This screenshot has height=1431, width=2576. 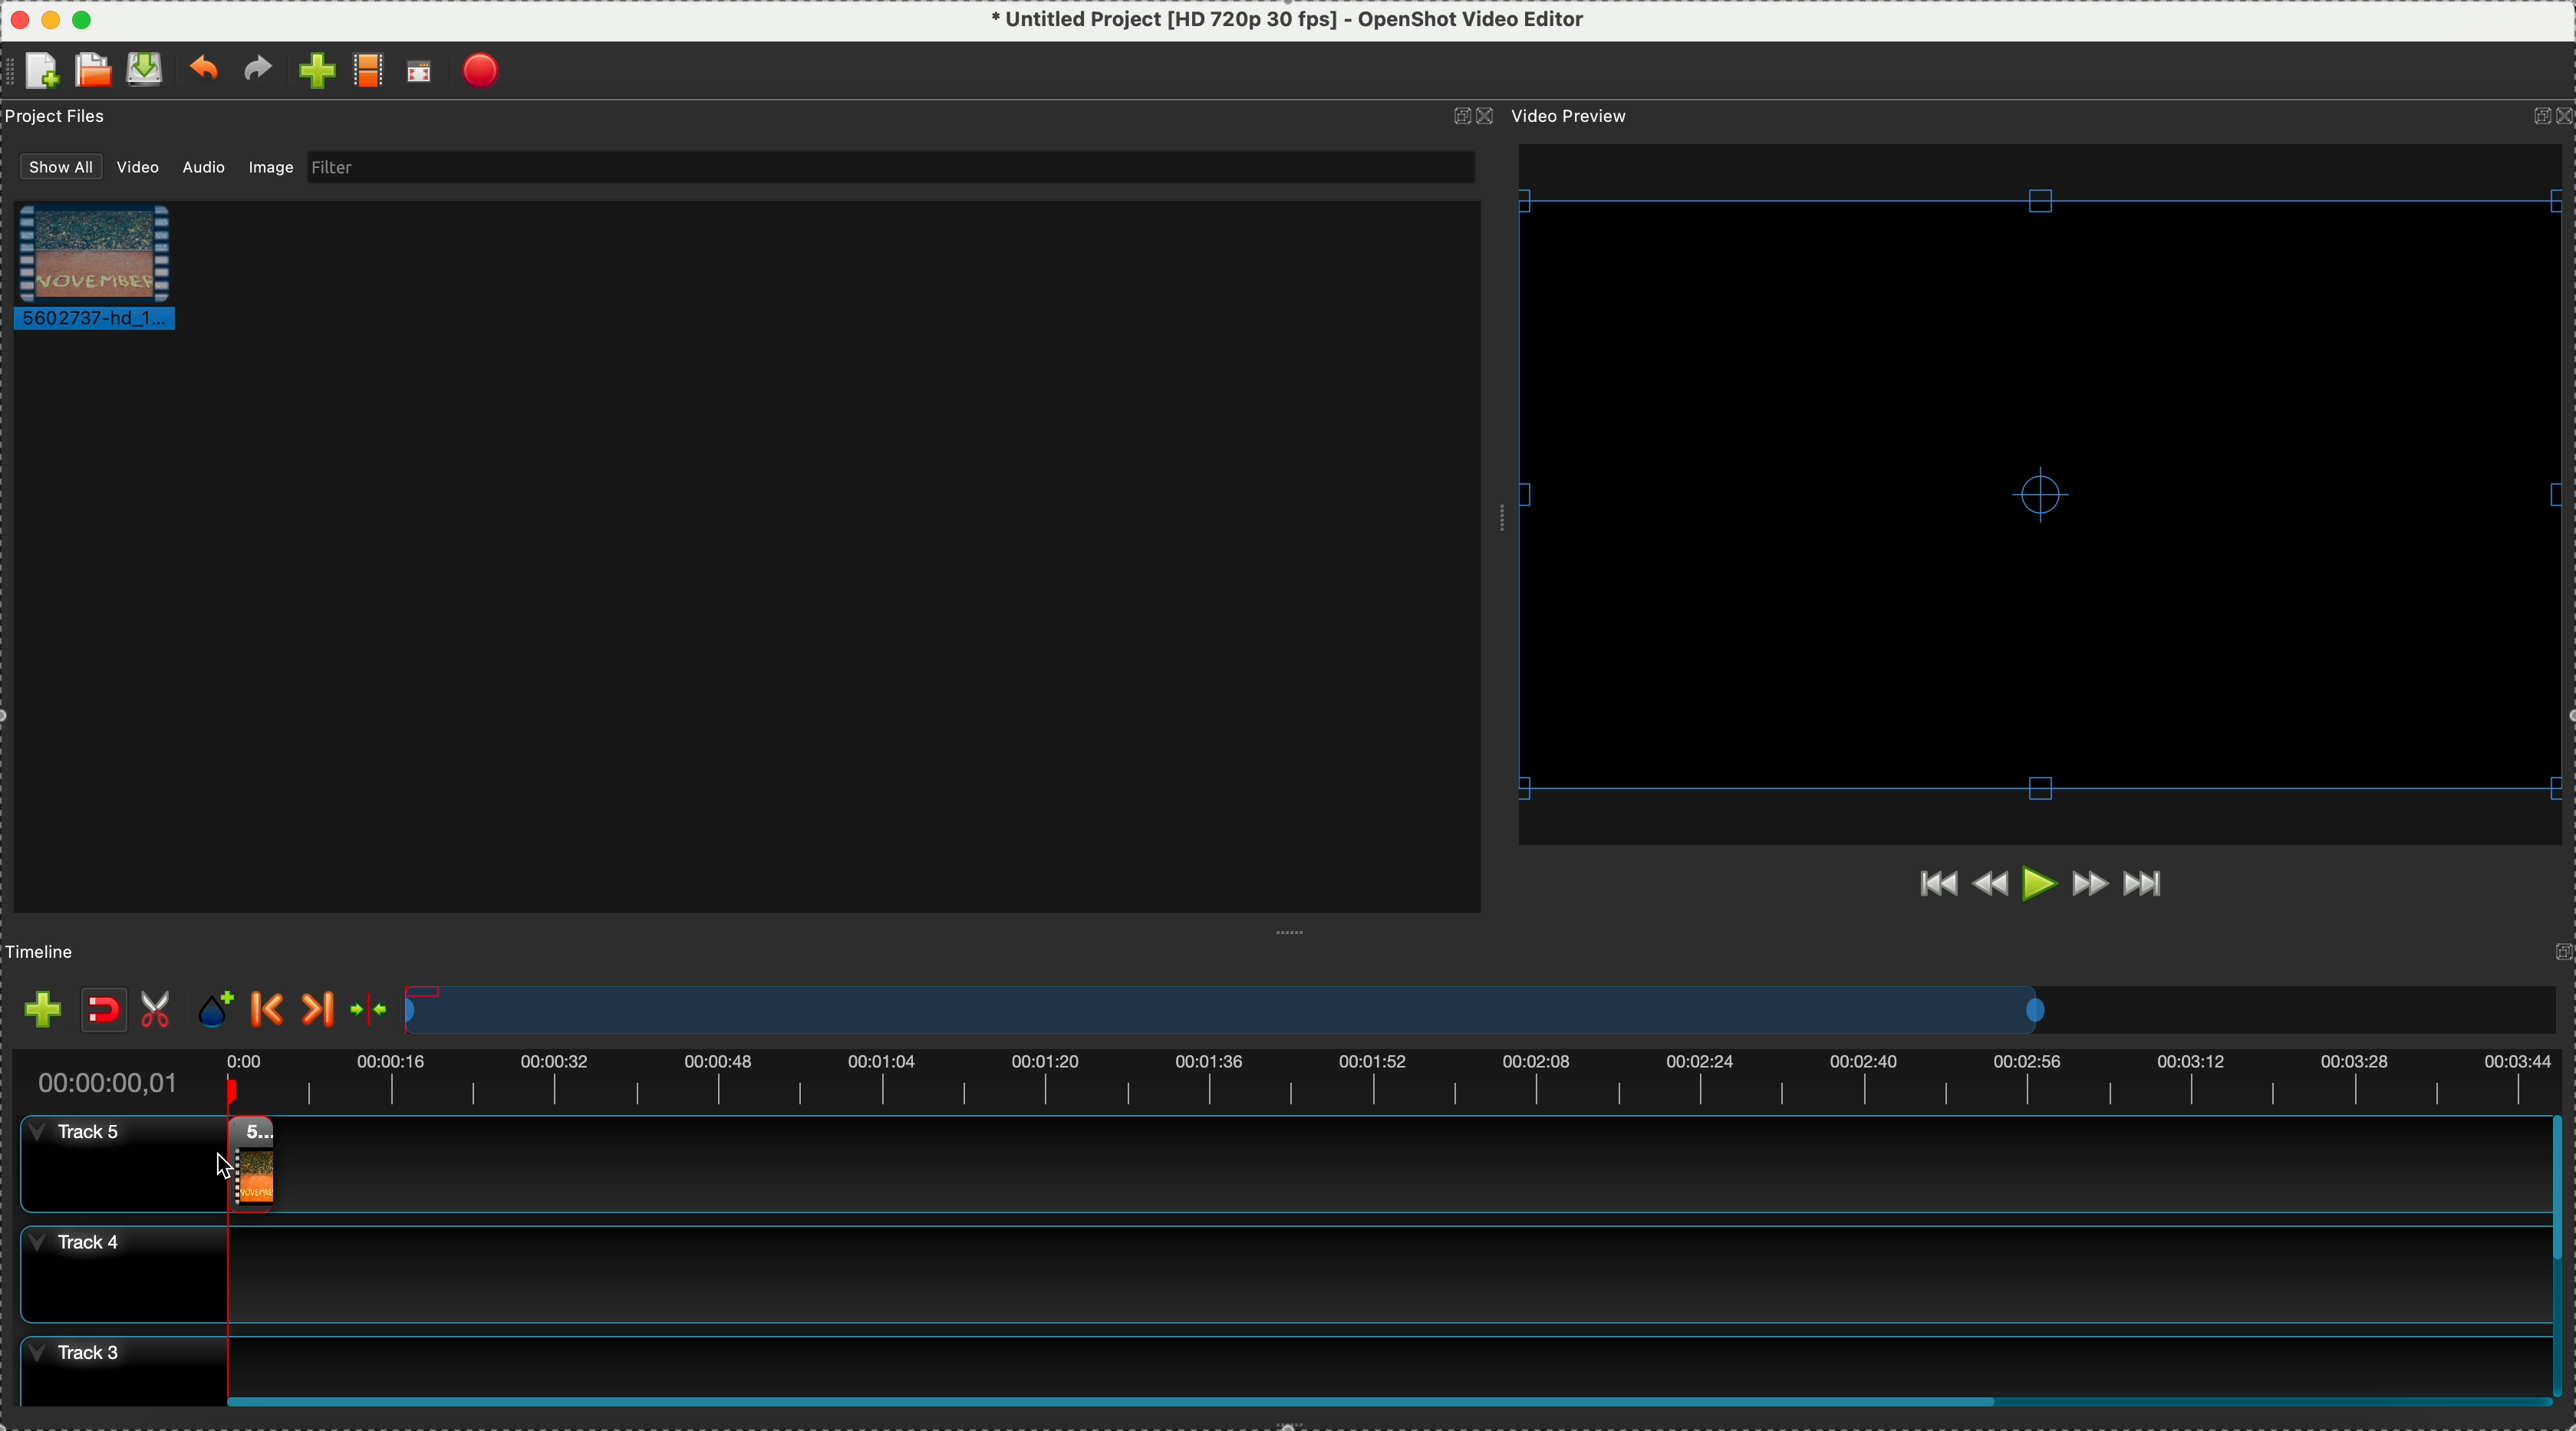 What do you see at coordinates (320, 1009) in the screenshot?
I see `next marker` at bounding box center [320, 1009].